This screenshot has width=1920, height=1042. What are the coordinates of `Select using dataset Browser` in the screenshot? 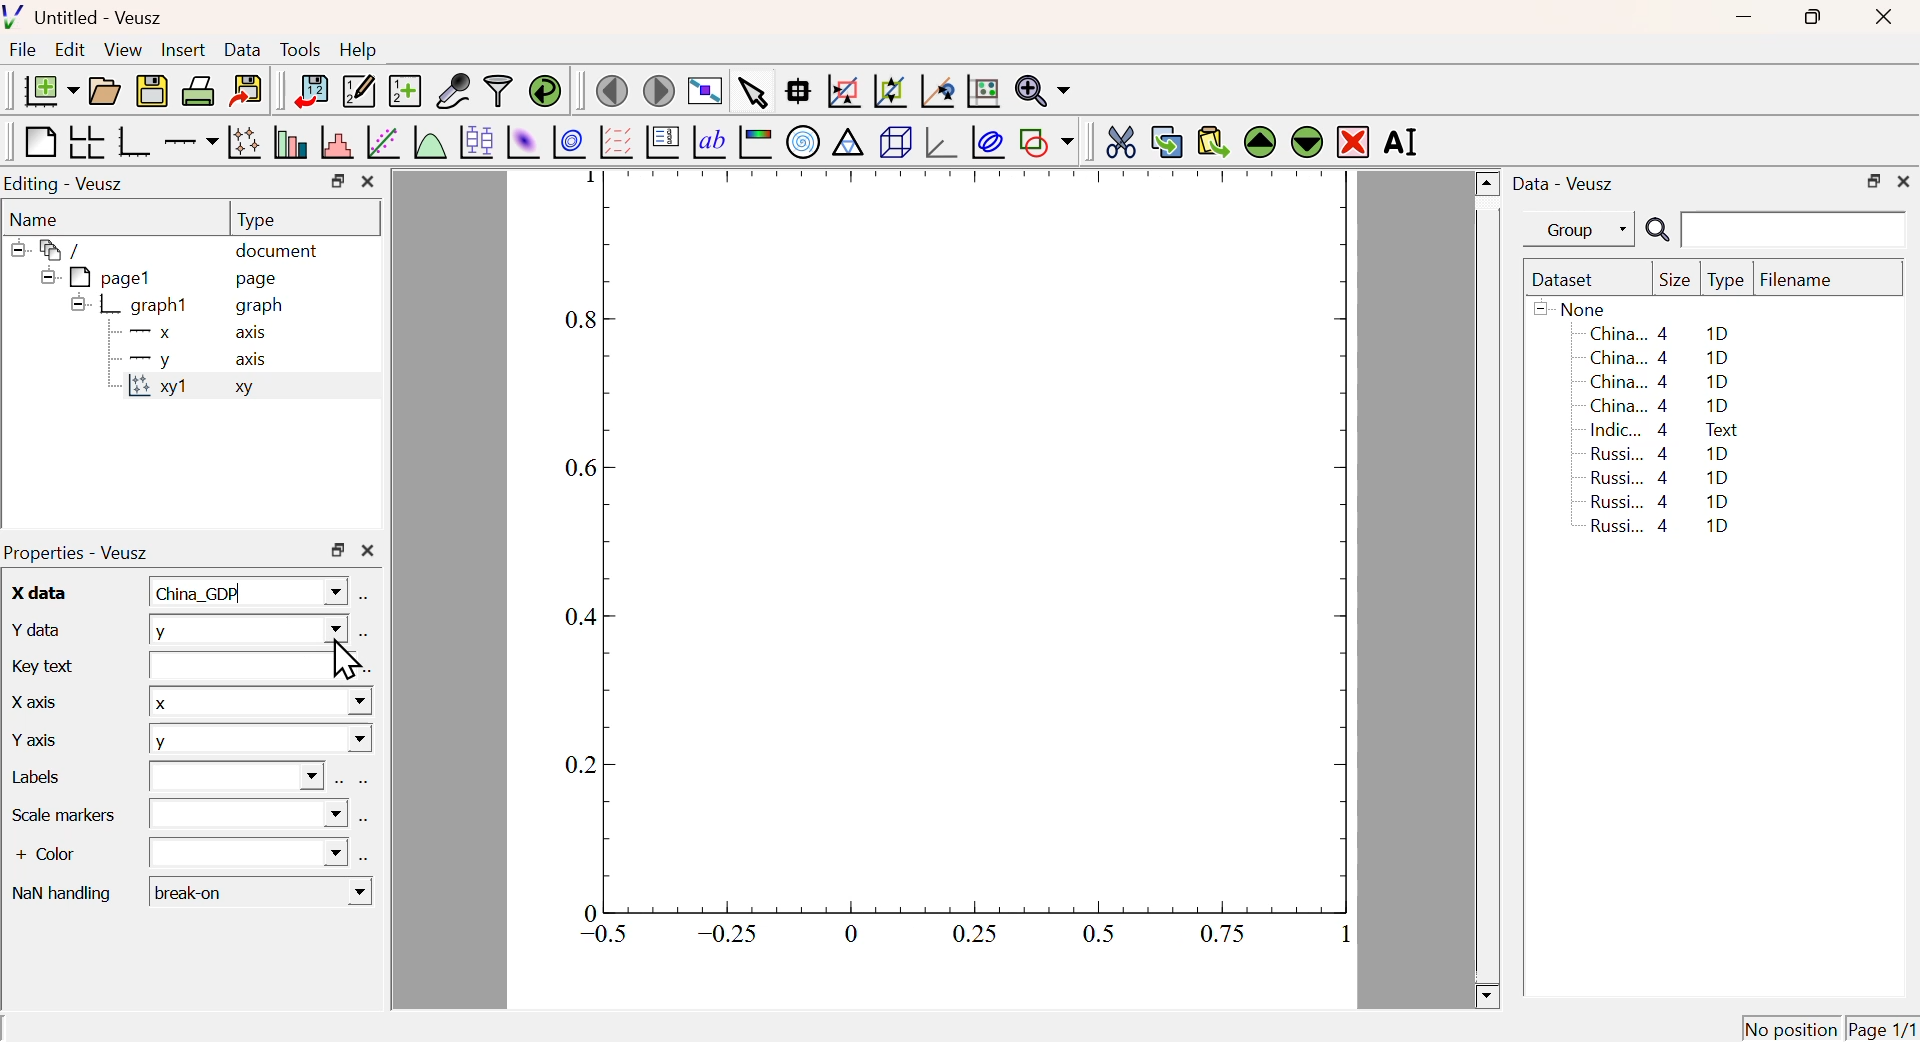 It's located at (362, 783).